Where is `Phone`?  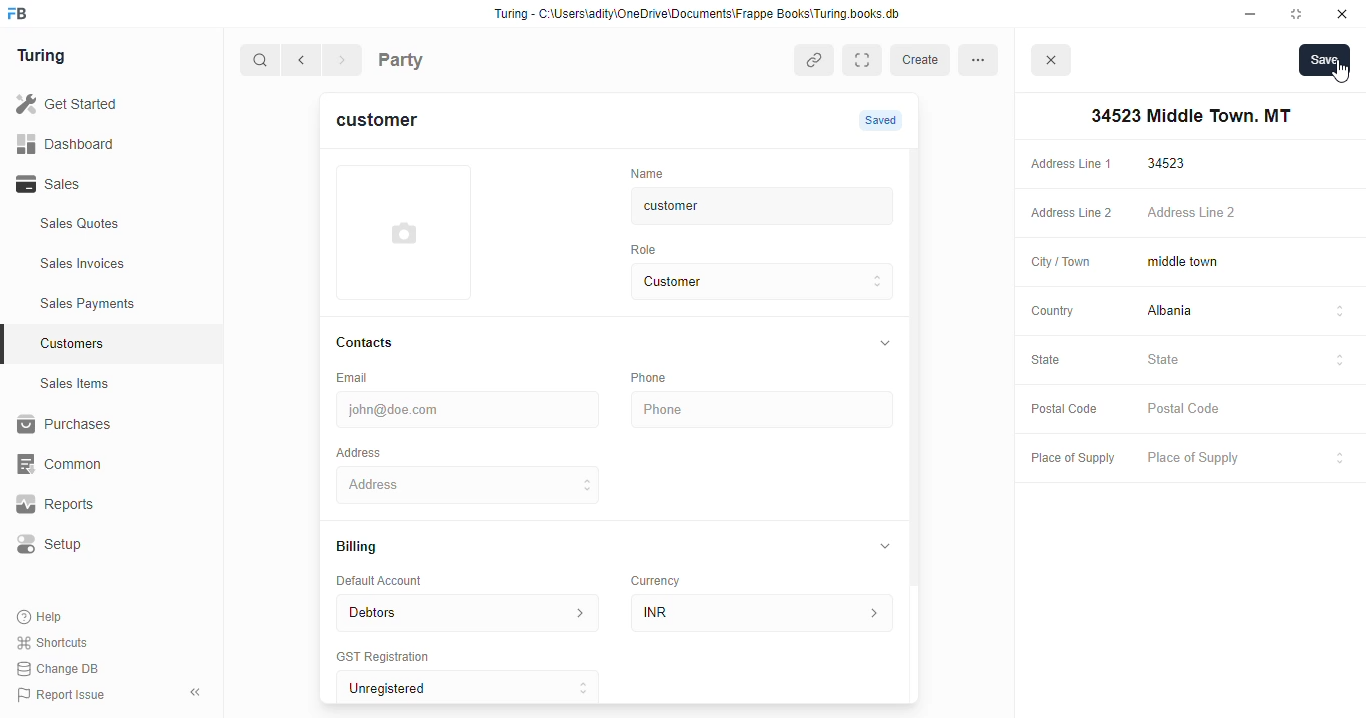 Phone is located at coordinates (660, 377).